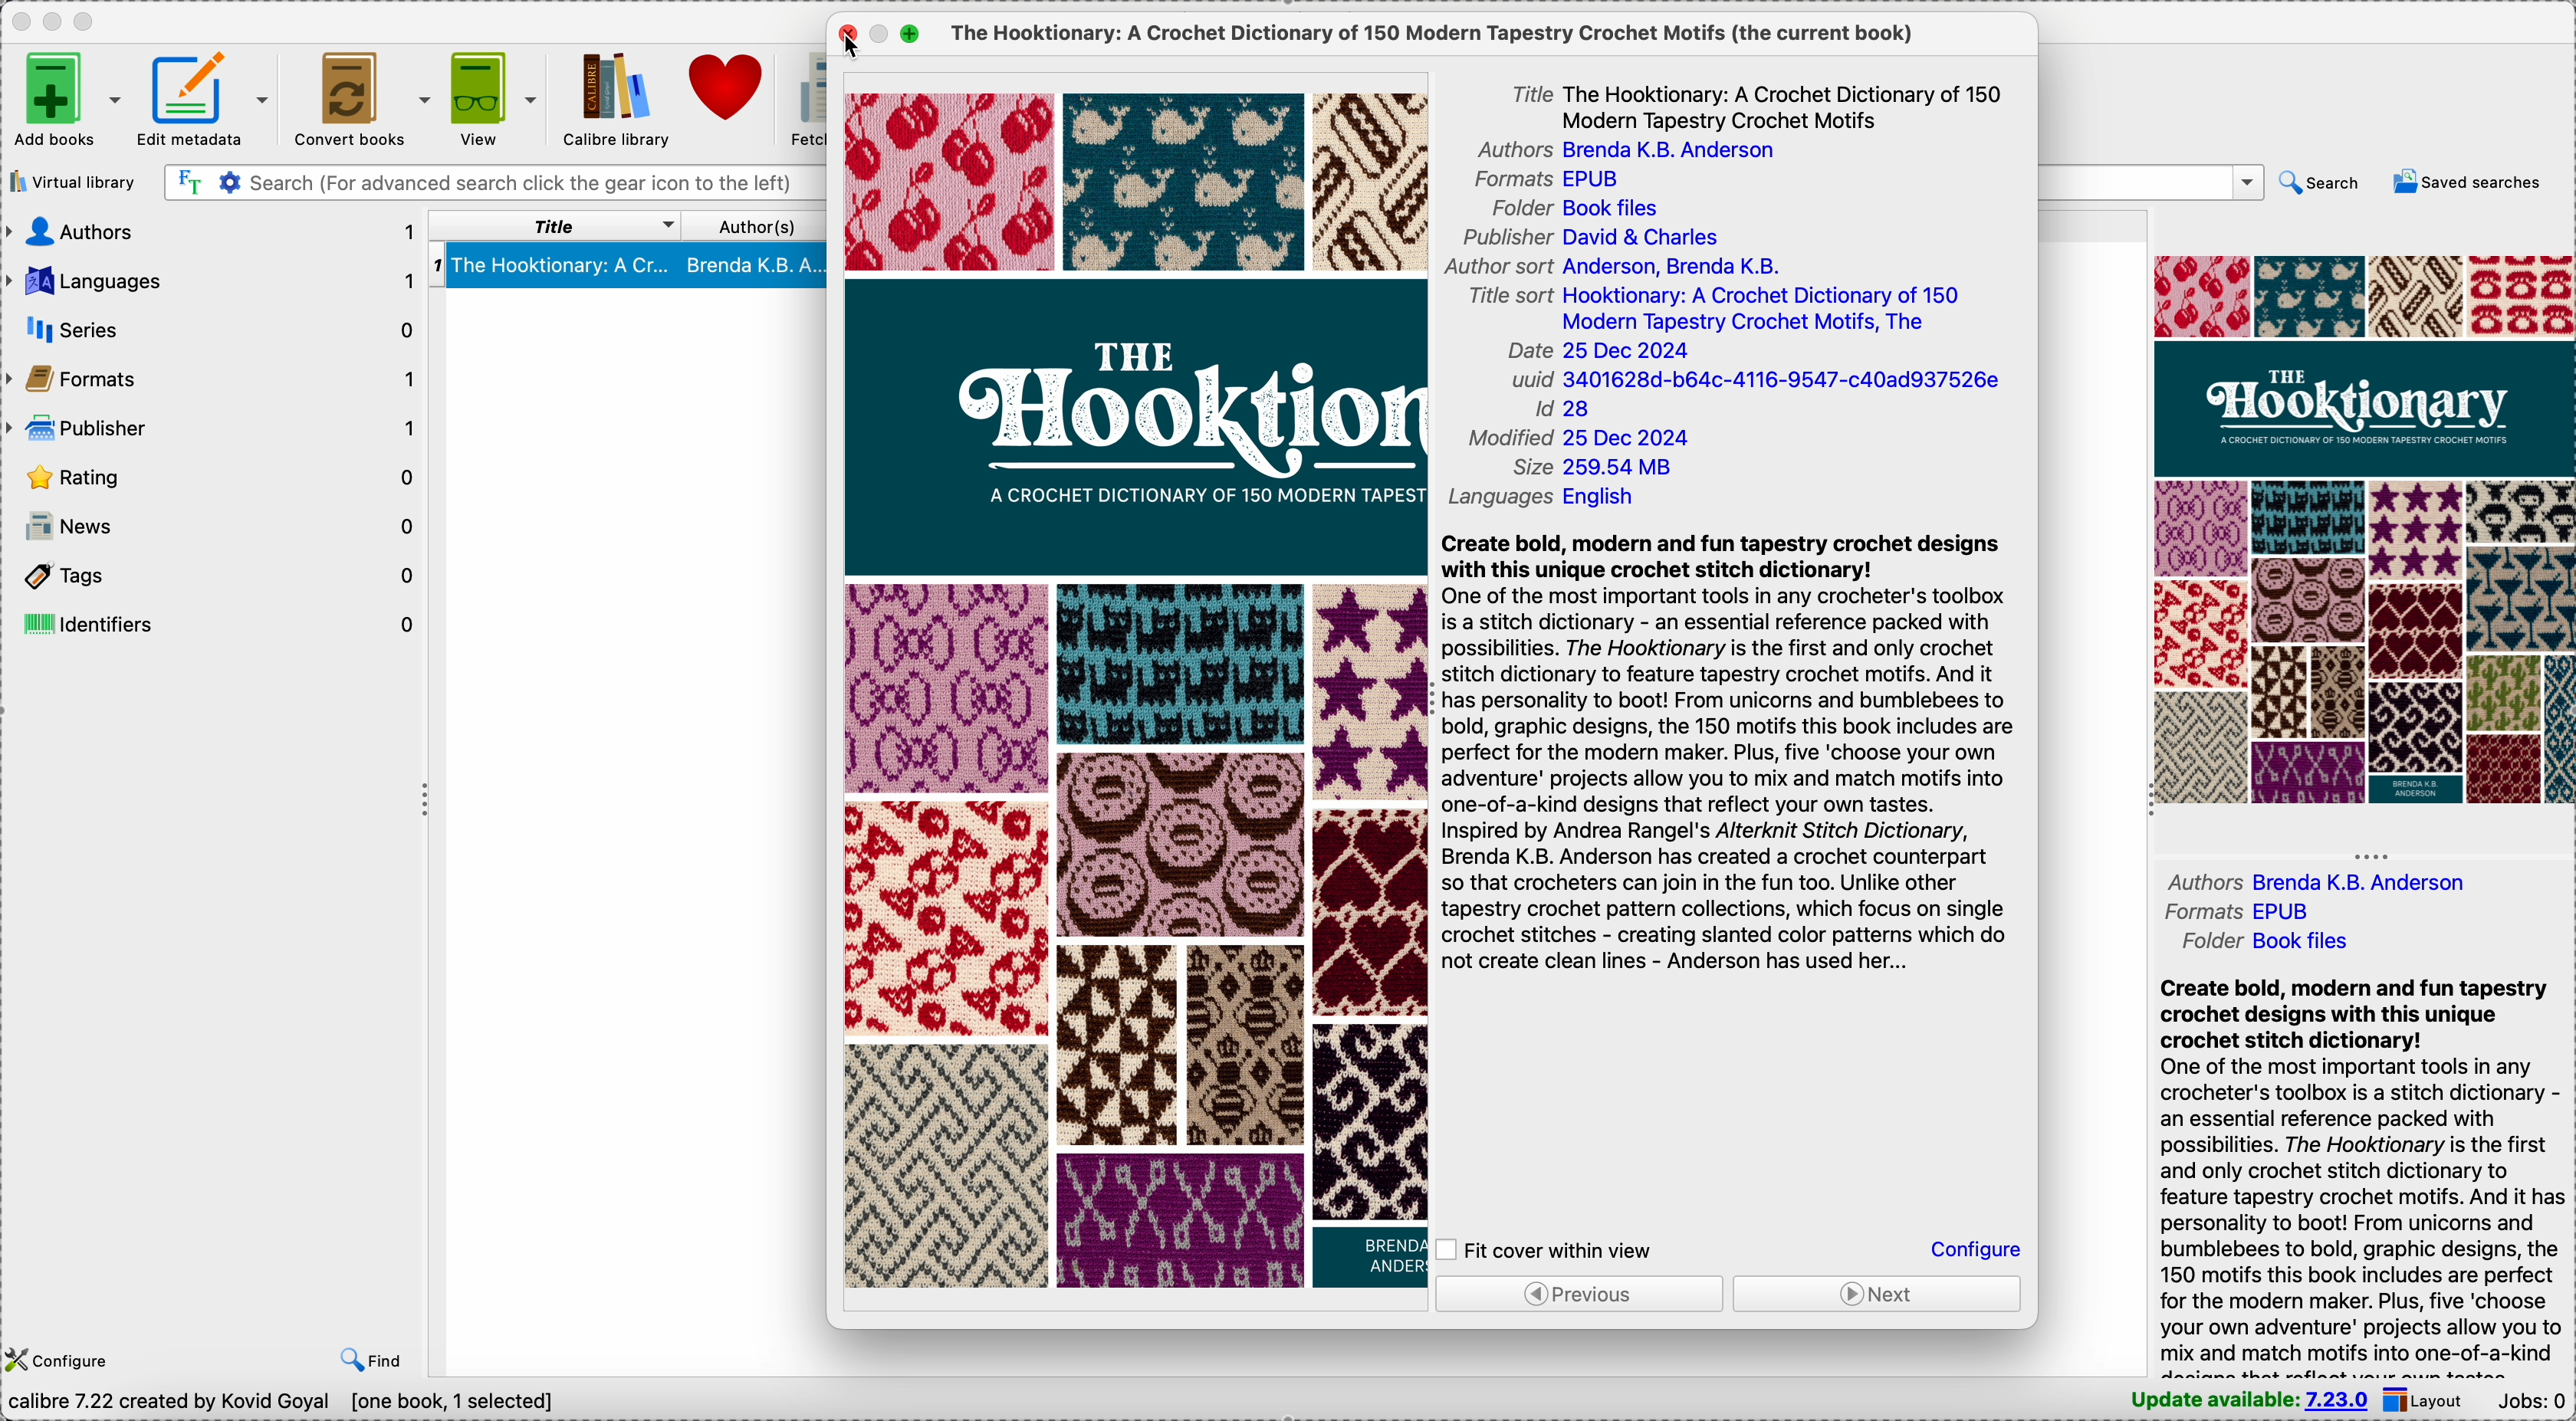 This screenshot has height=1421, width=2576. I want to click on publisher, so click(1588, 236).